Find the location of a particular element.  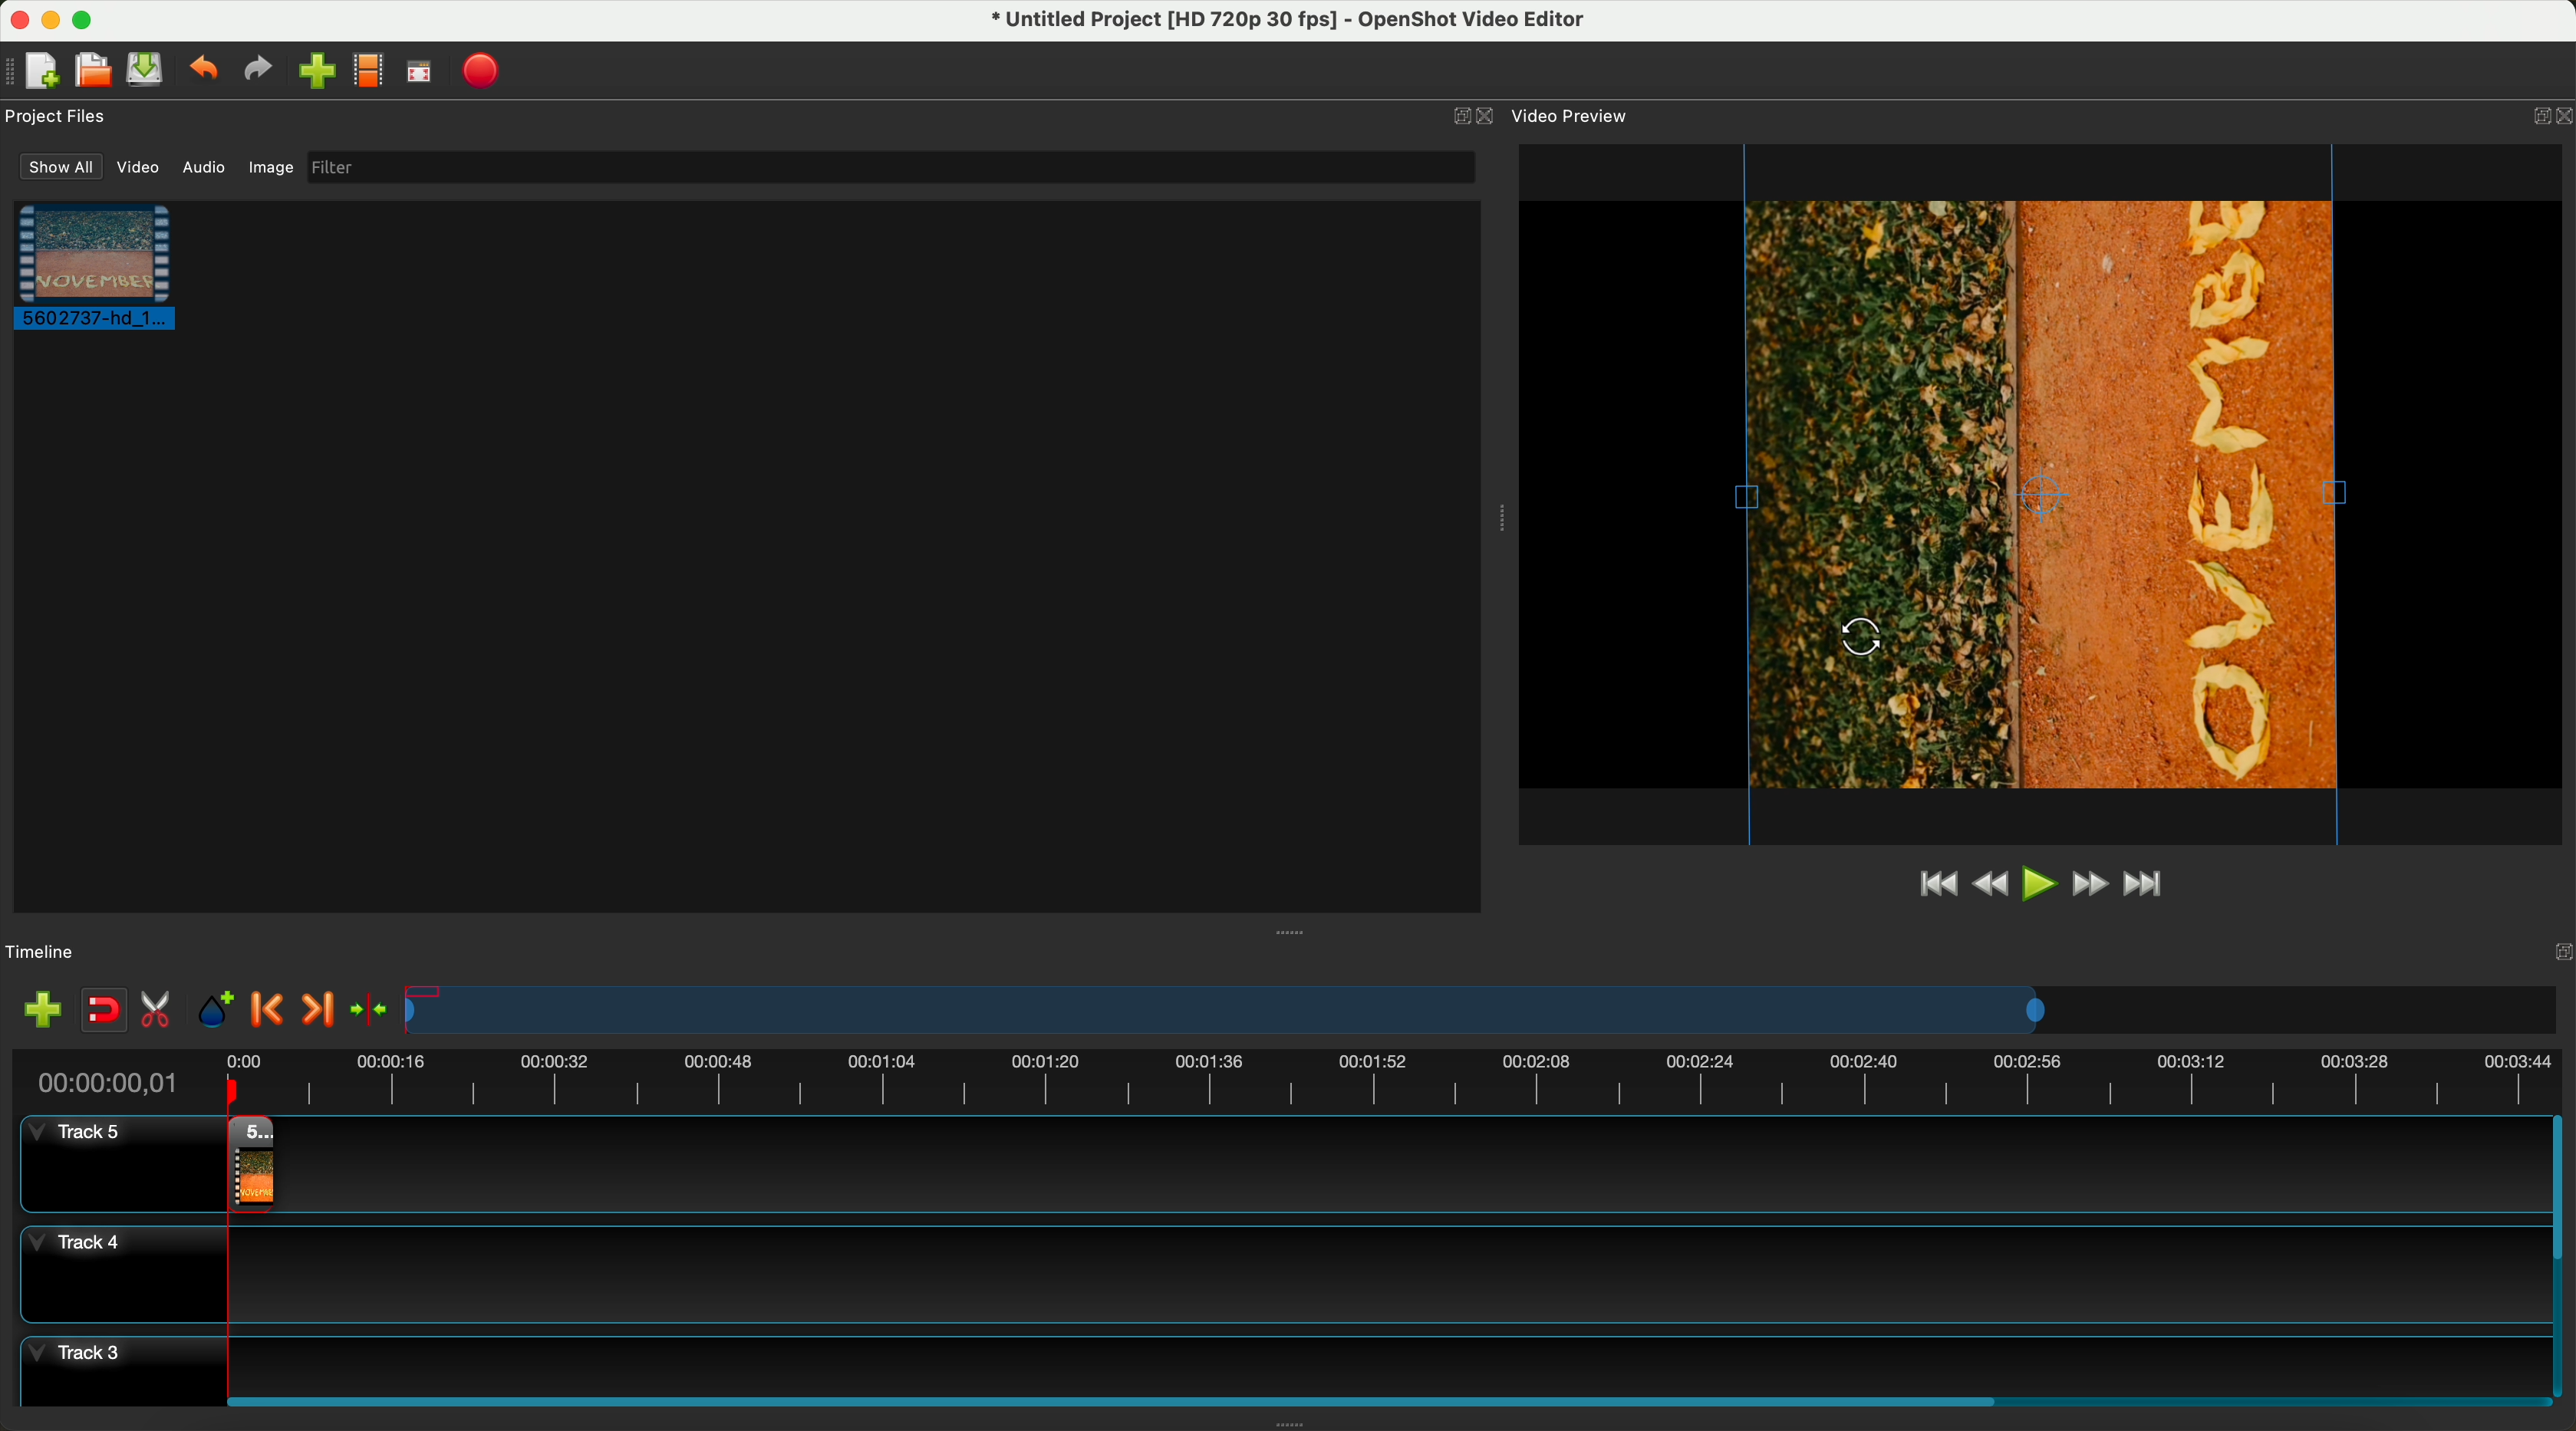

track 5 is located at coordinates (109, 1164).